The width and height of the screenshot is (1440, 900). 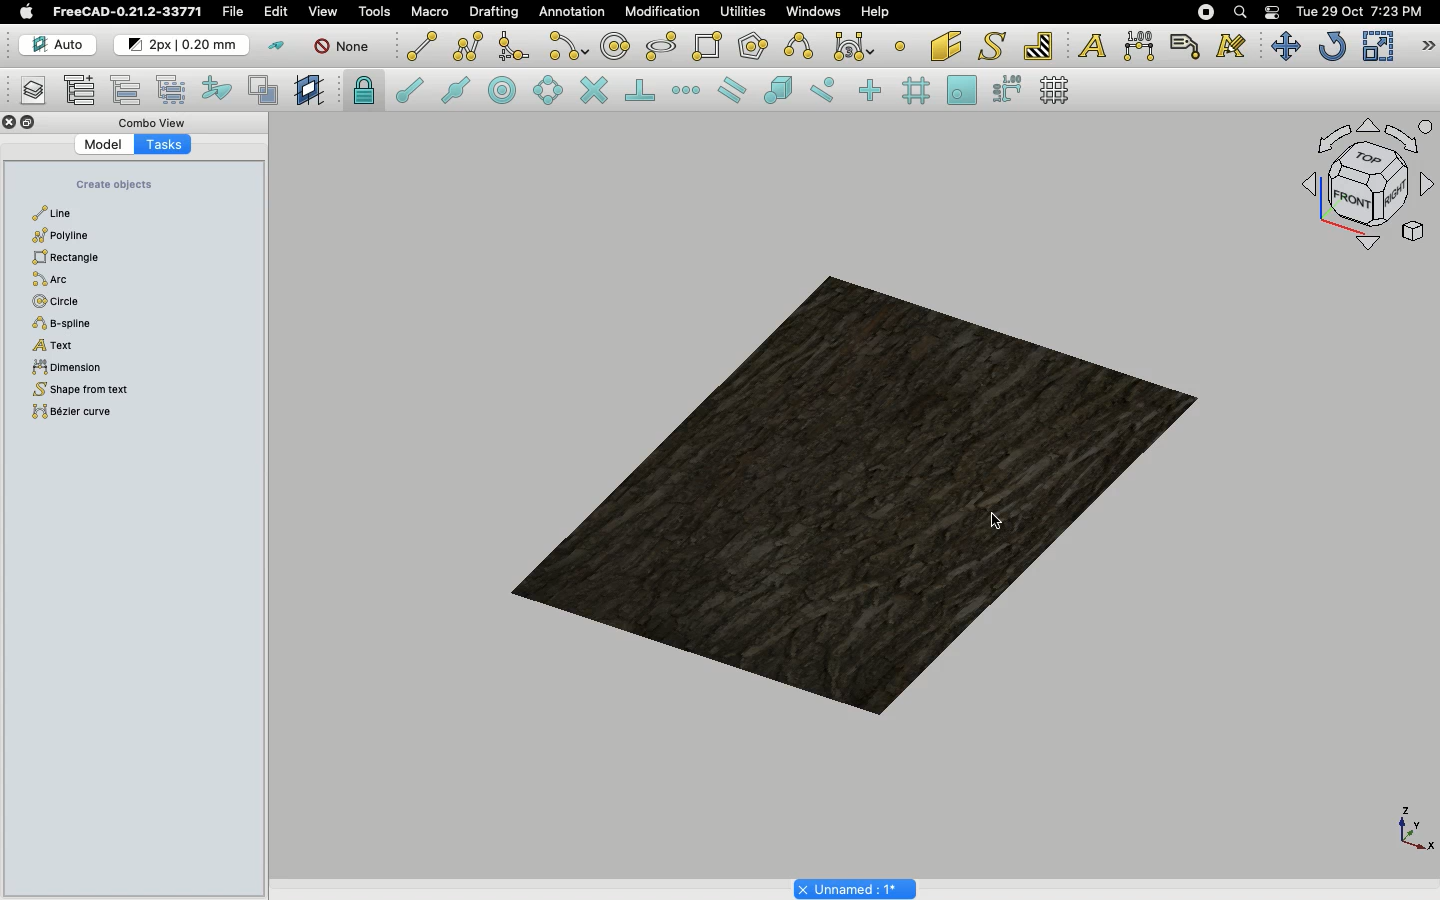 I want to click on Text, so click(x=52, y=345).